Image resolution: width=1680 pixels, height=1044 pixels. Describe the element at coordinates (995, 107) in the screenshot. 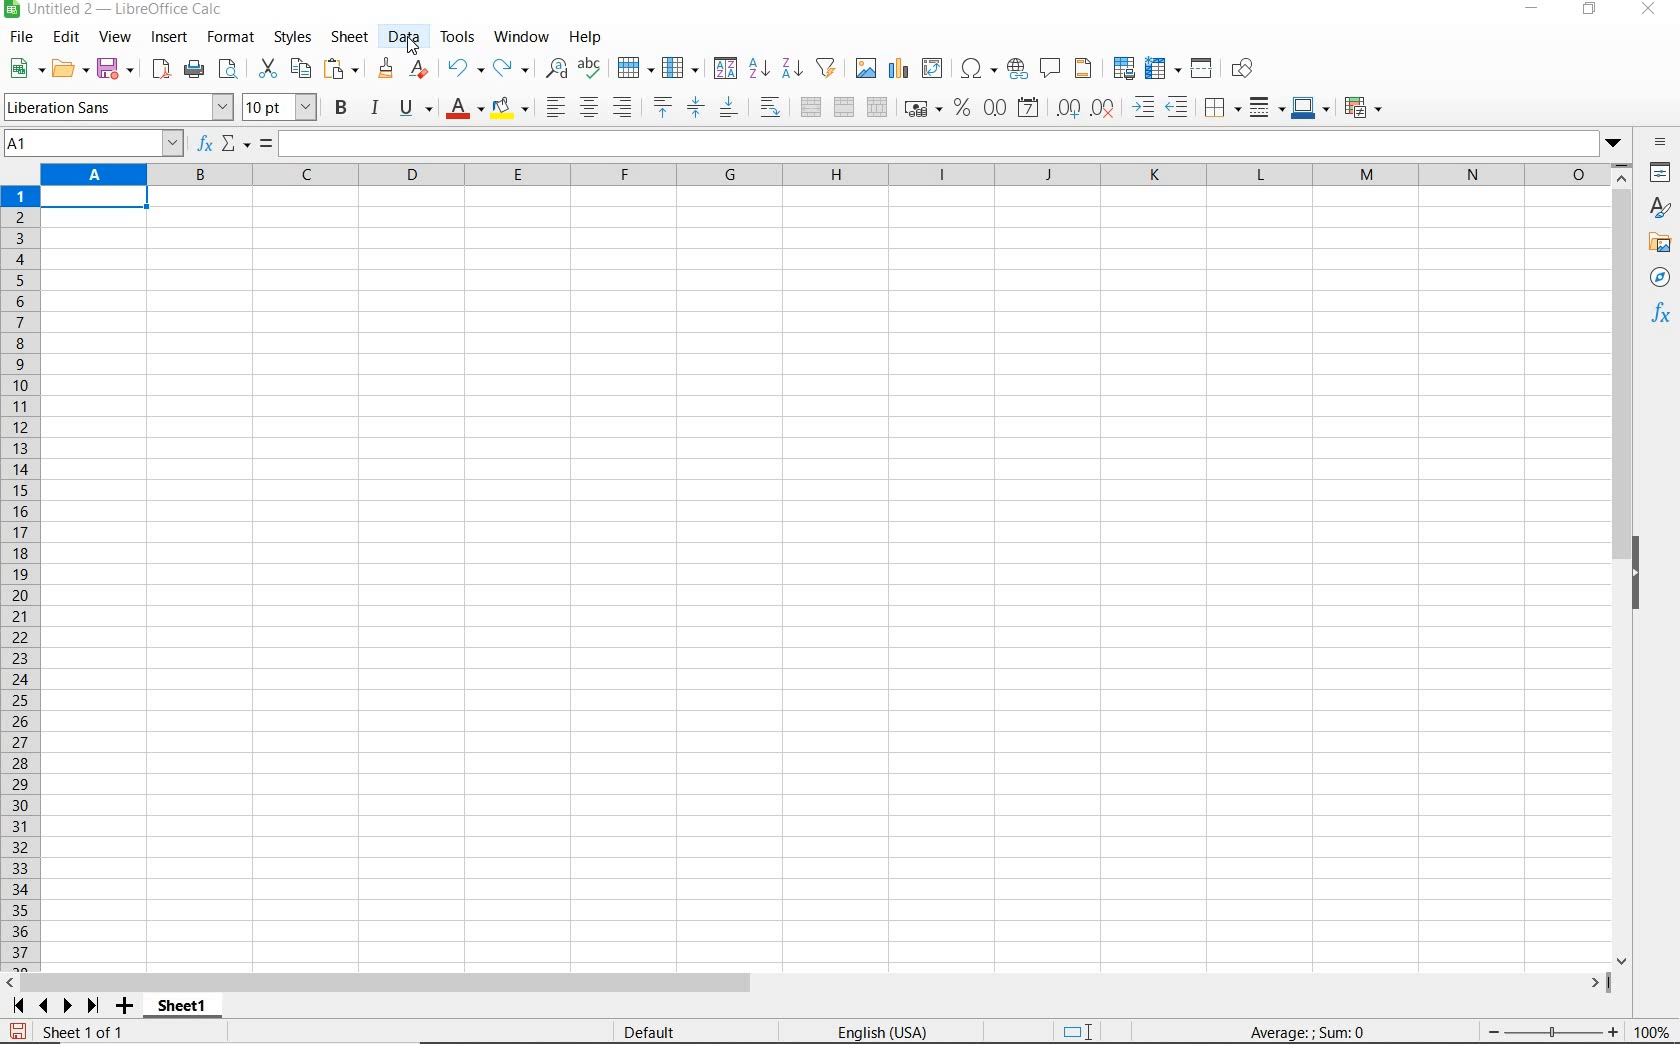

I see `format as number` at that location.